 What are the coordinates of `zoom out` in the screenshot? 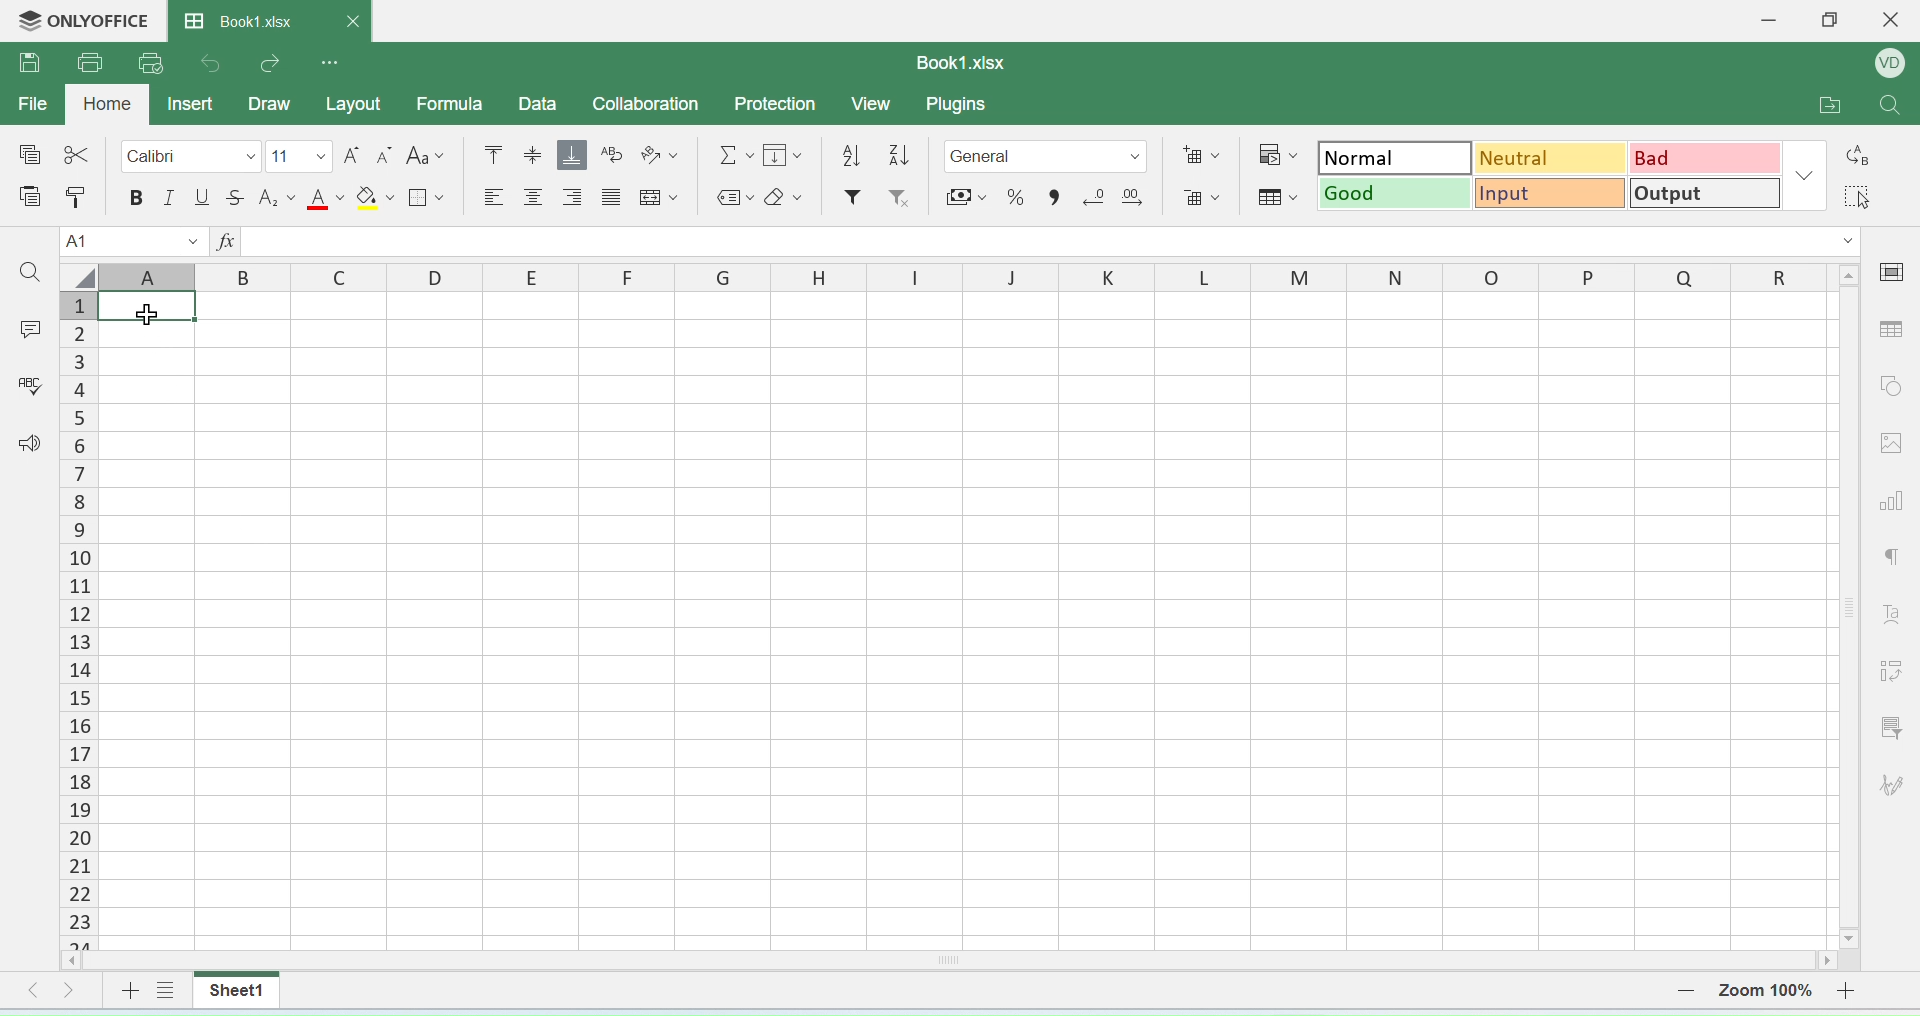 It's located at (1682, 989).